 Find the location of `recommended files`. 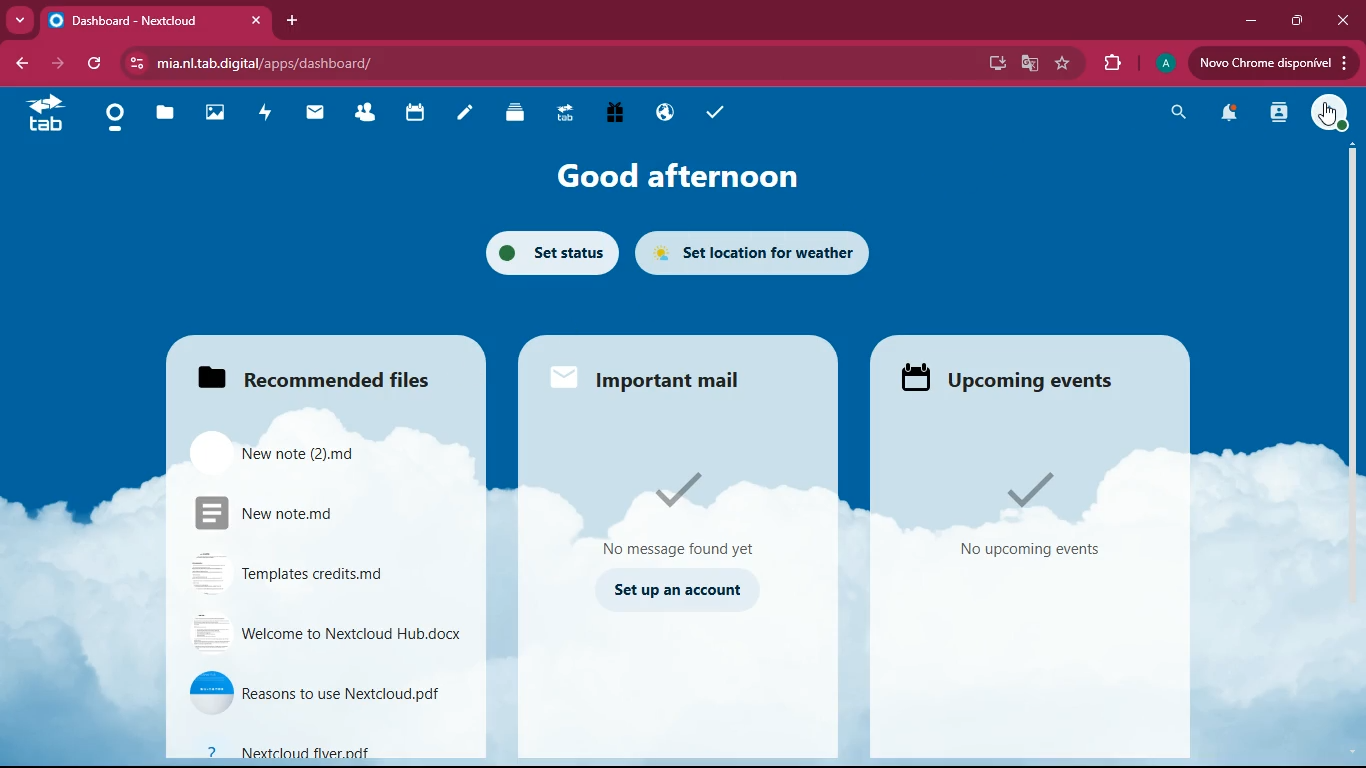

recommended files is located at coordinates (323, 373).